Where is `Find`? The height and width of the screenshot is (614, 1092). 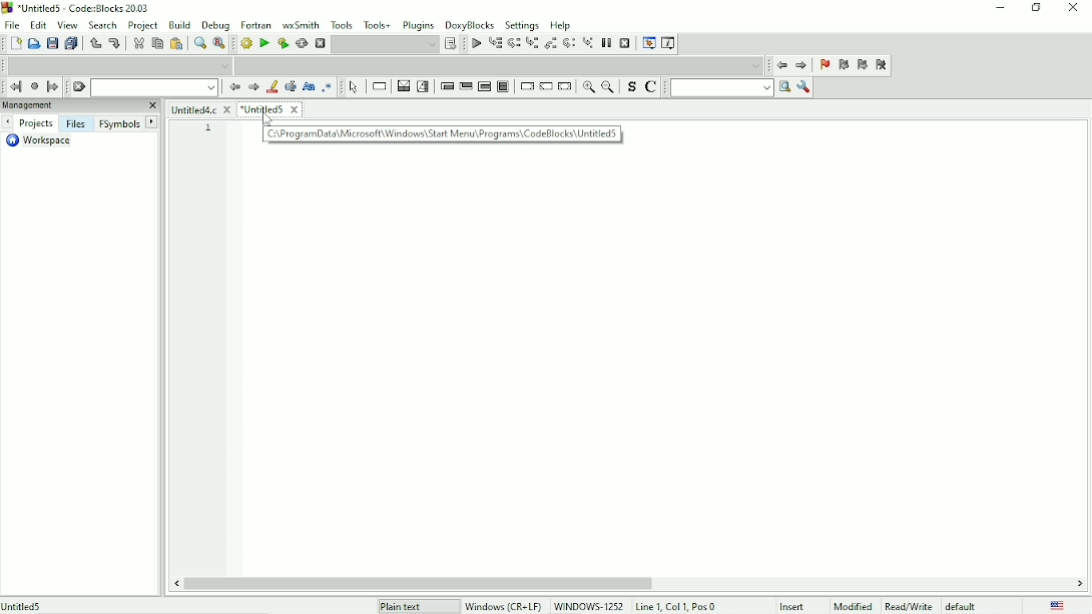
Find is located at coordinates (199, 44).